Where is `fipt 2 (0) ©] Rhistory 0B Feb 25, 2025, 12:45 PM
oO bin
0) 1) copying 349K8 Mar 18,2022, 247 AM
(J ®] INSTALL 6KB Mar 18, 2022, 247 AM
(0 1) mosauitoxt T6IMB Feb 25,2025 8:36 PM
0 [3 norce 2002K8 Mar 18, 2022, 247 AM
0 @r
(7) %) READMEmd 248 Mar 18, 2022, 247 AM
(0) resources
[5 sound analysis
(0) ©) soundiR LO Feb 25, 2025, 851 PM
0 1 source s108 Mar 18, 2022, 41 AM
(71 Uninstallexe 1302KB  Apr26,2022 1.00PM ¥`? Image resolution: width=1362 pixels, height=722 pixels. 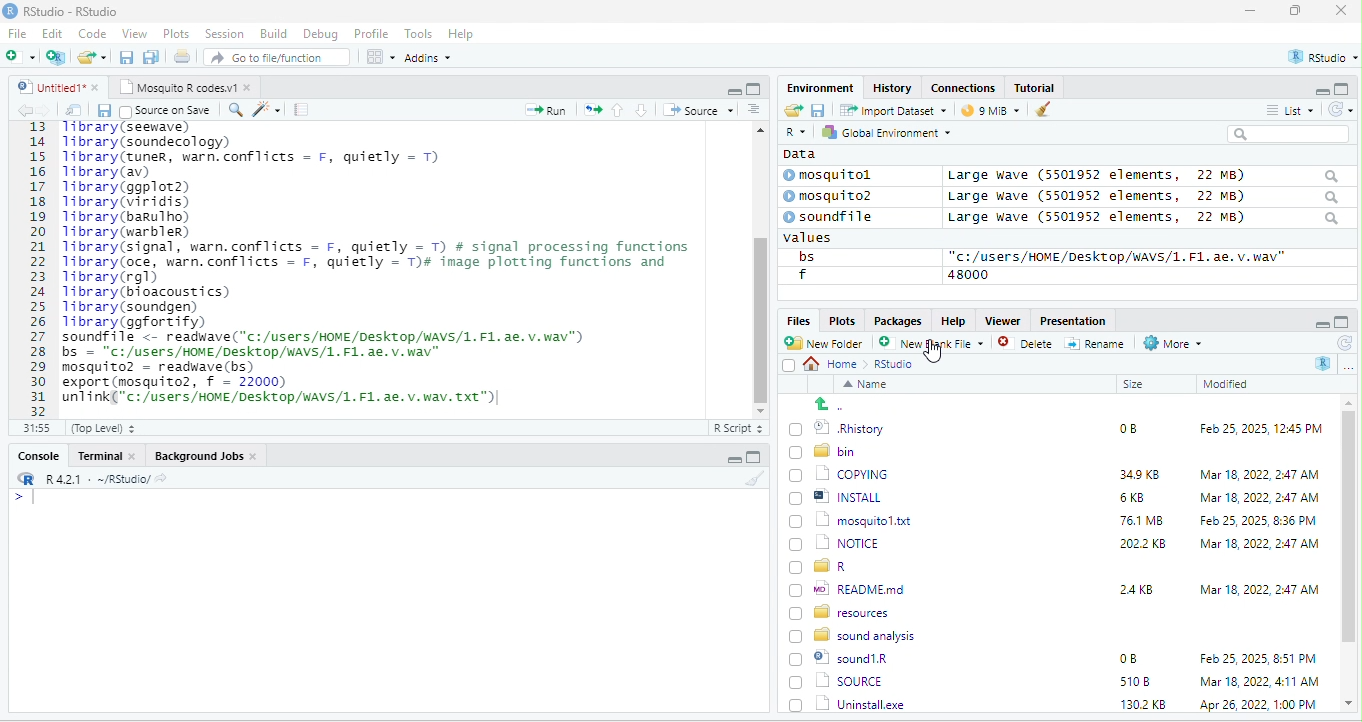
fipt 2 (0) ©] Rhistory 0B Feb 25, 2025, 12:45 PM
oO bin
0) 1) copying 349K8 Mar 18,2022, 247 AM
(J ®] INSTALL 6KB Mar 18, 2022, 247 AM
(0 1) mosauitoxt T6IMB Feb 25,2025 8:36 PM
0 [3 norce 2002K8 Mar 18, 2022, 247 AM
0 @r
(7) %) READMEmd 248 Mar 18, 2022, 247 AM
(0) resources
[5 sound analysis
(0) ©) soundiR LO Feb 25, 2025, 851 PM
0 1 source s108 Mar 18, 2022, 41 AM
(71 Uninstallexe 1302KB  Apr26,2022 1.00PM ¥ is located at coordinates (394, 262).